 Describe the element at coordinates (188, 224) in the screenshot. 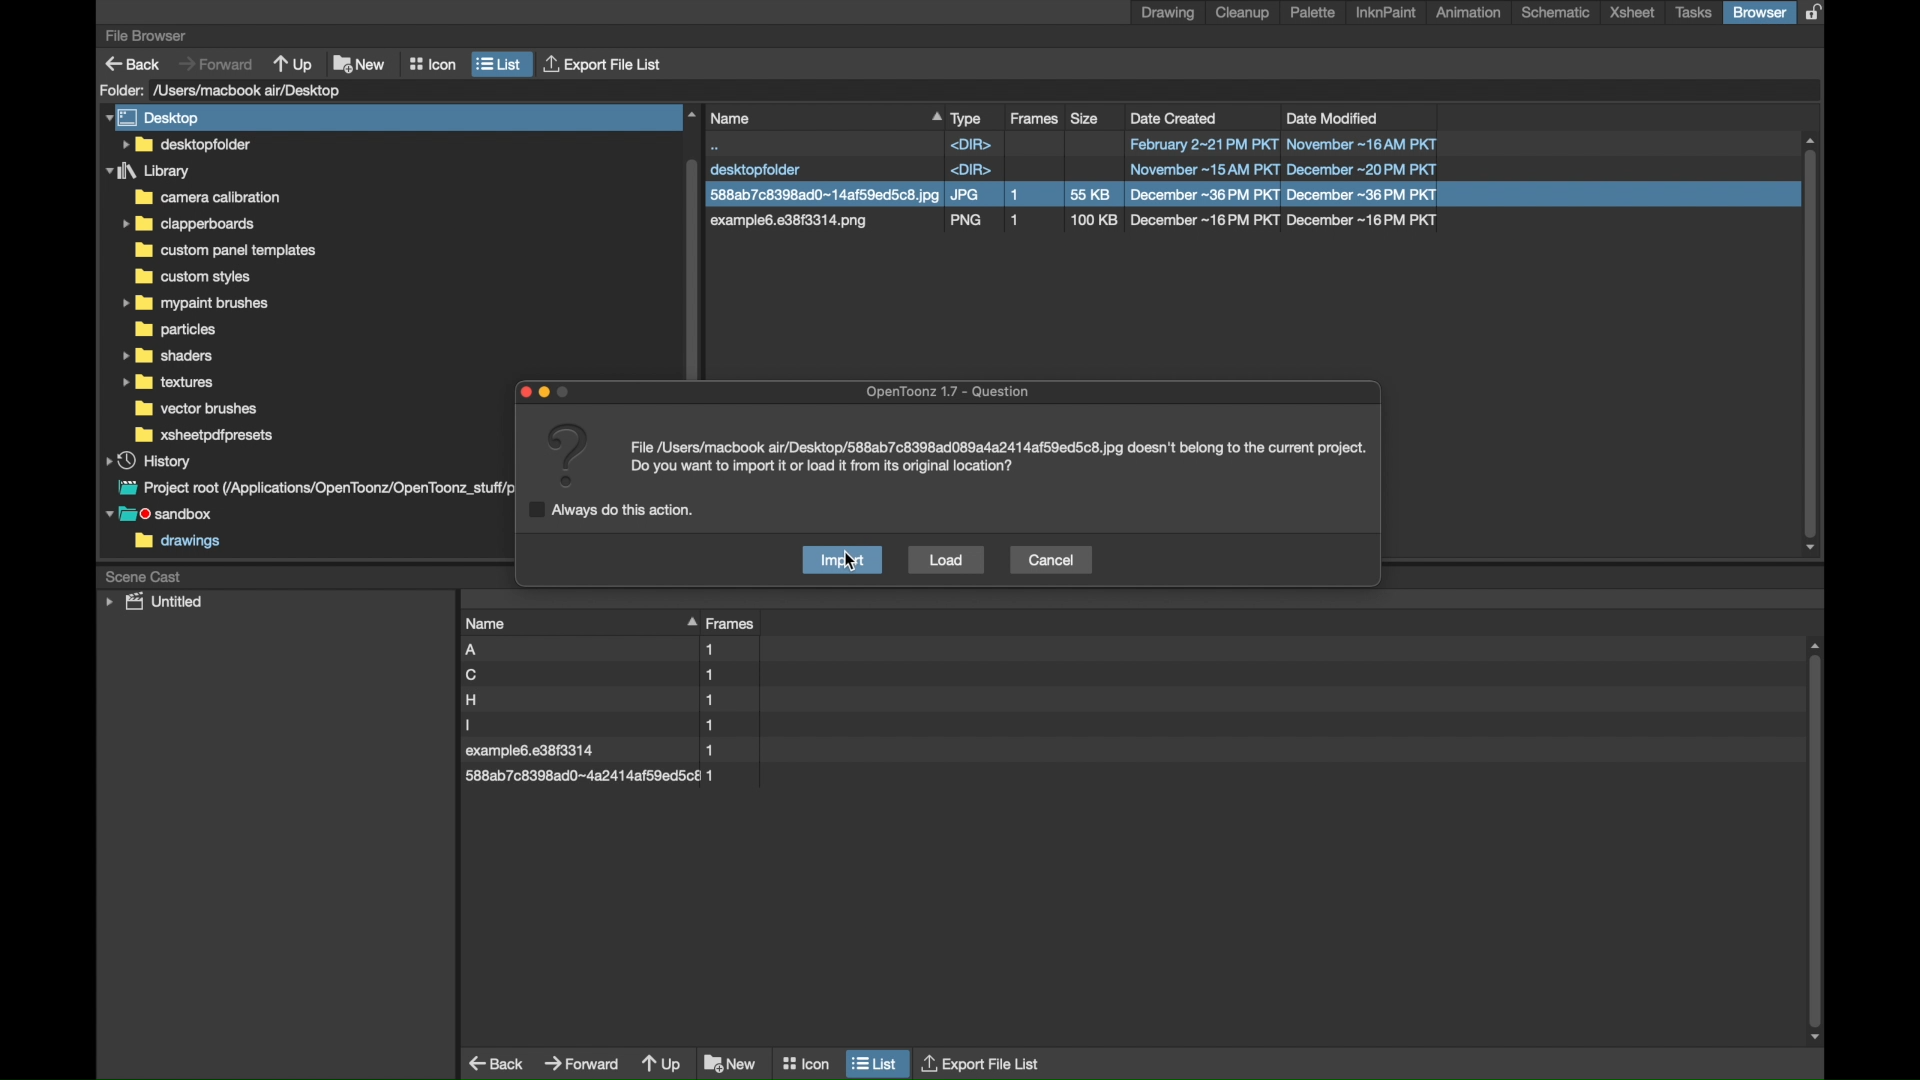

I see `folder` at that location.